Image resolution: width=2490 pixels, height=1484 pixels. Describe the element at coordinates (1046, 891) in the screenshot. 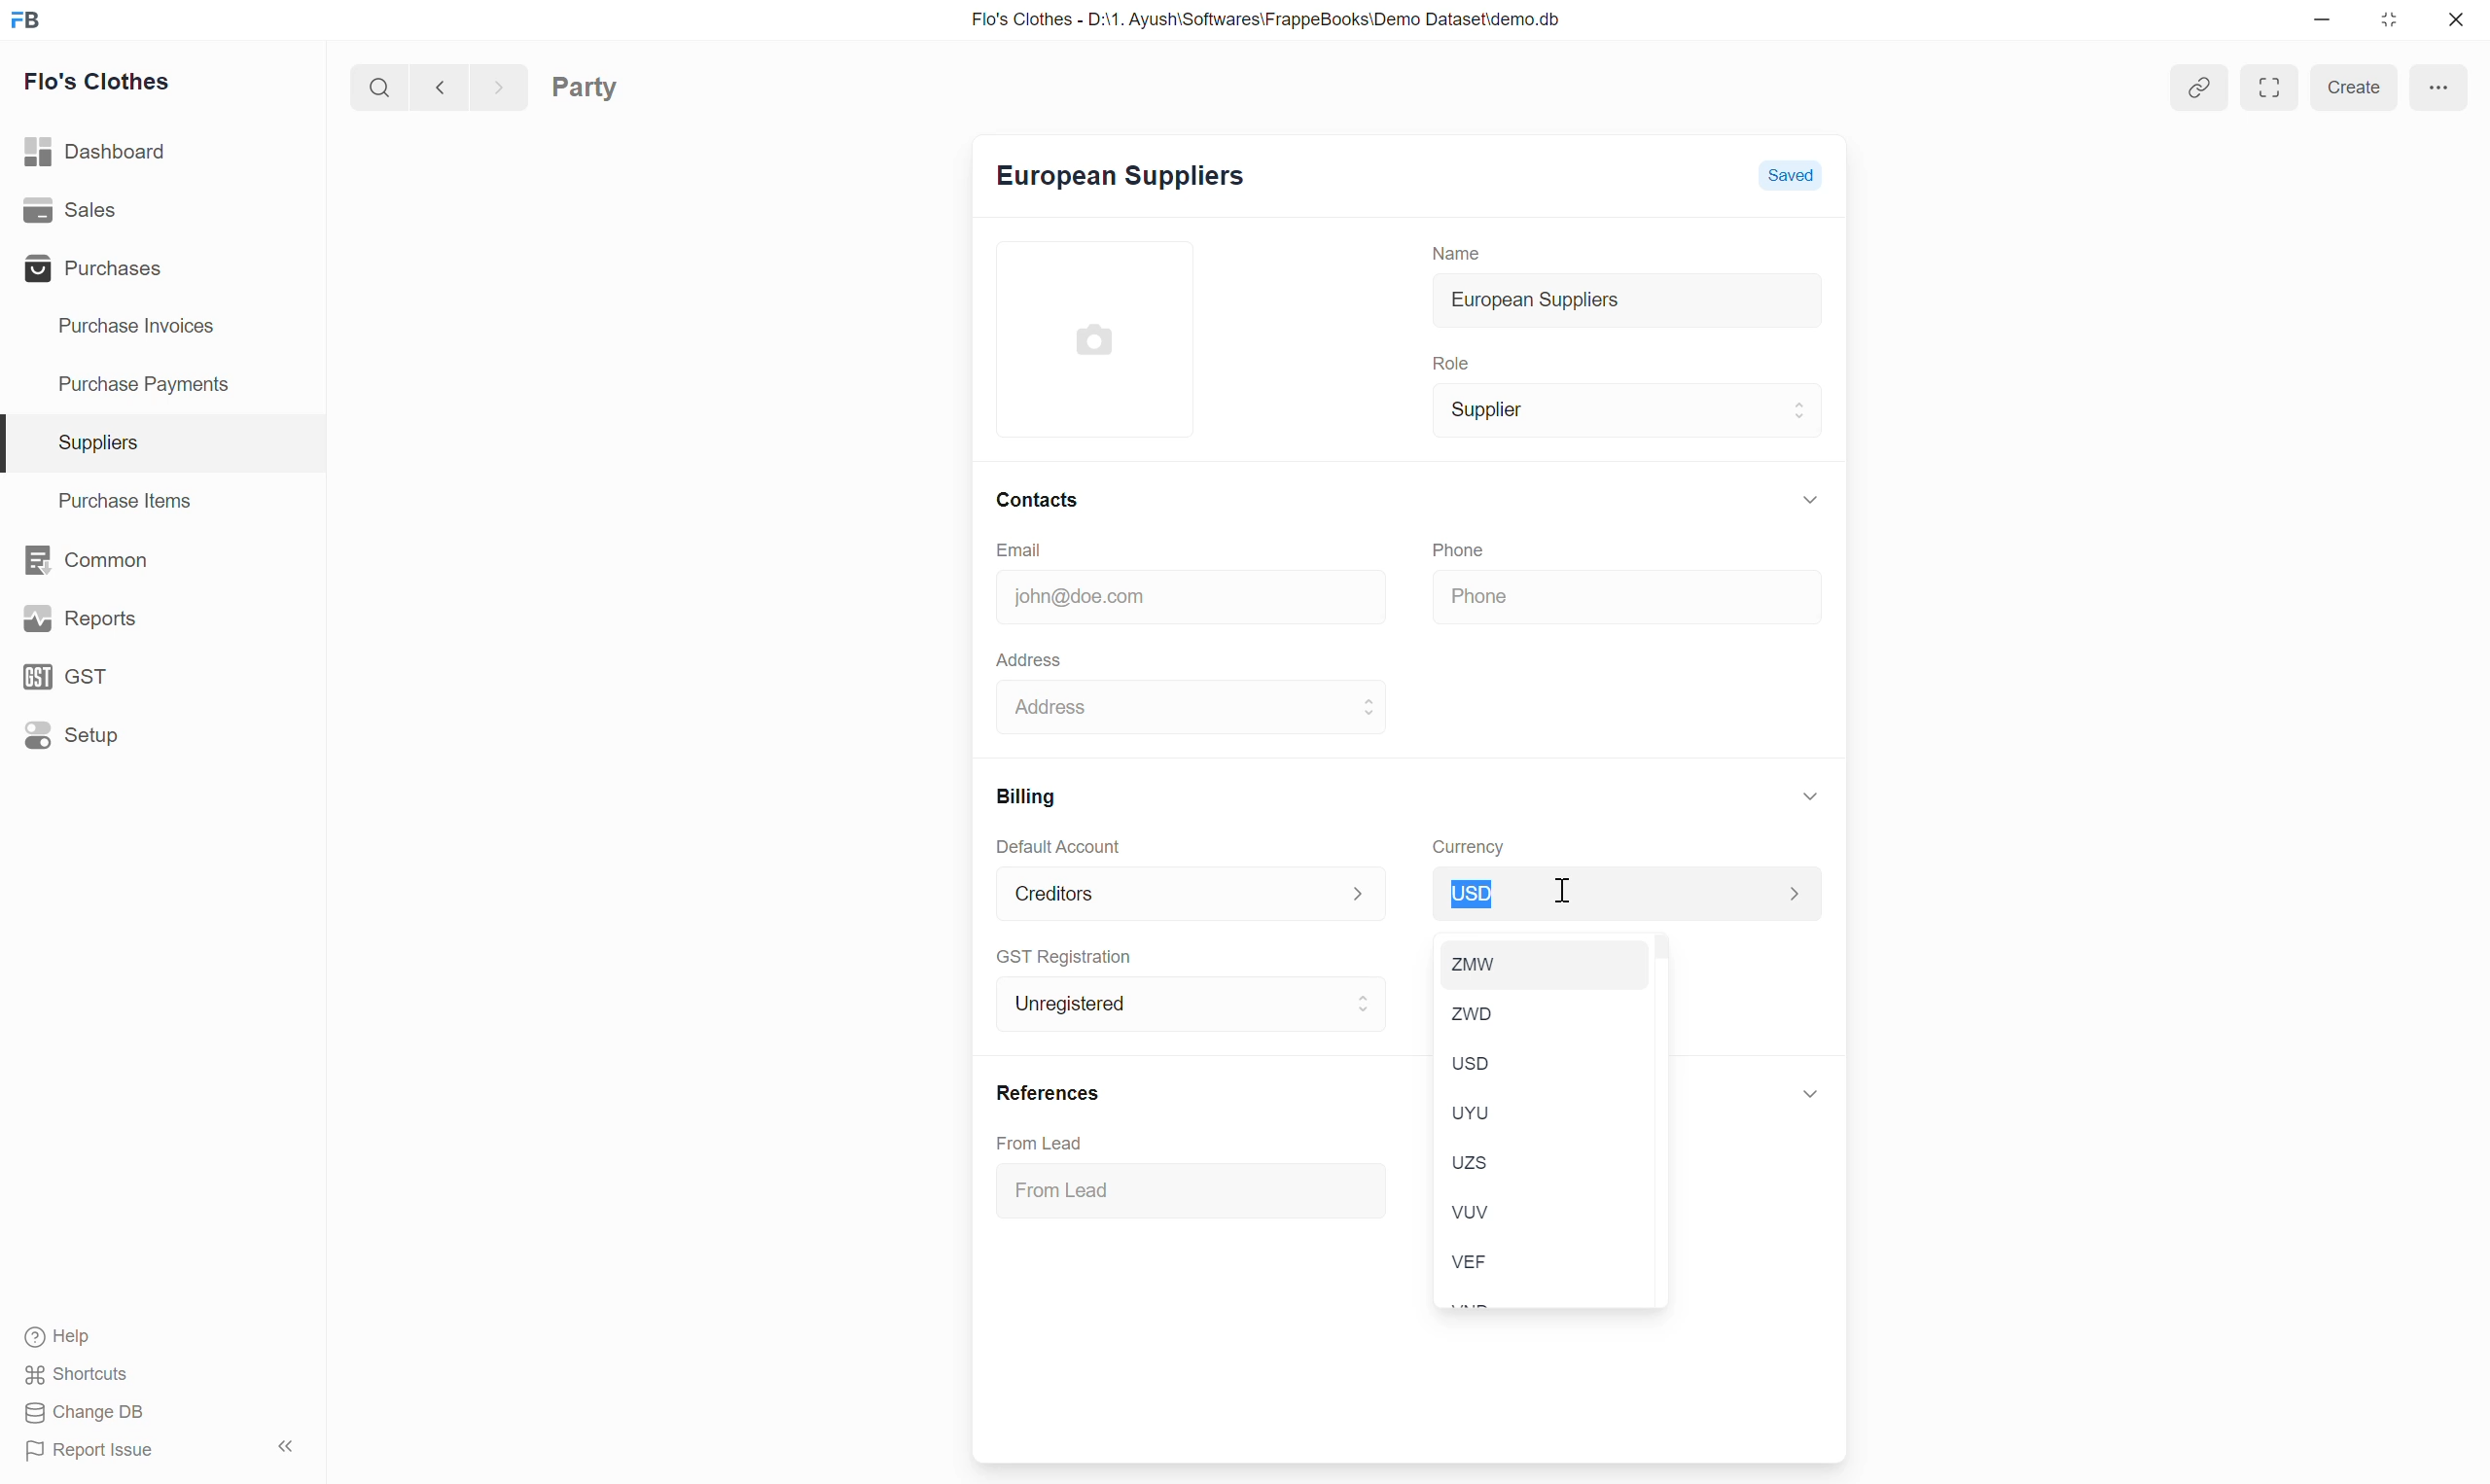

I see `Creditors` at that location.